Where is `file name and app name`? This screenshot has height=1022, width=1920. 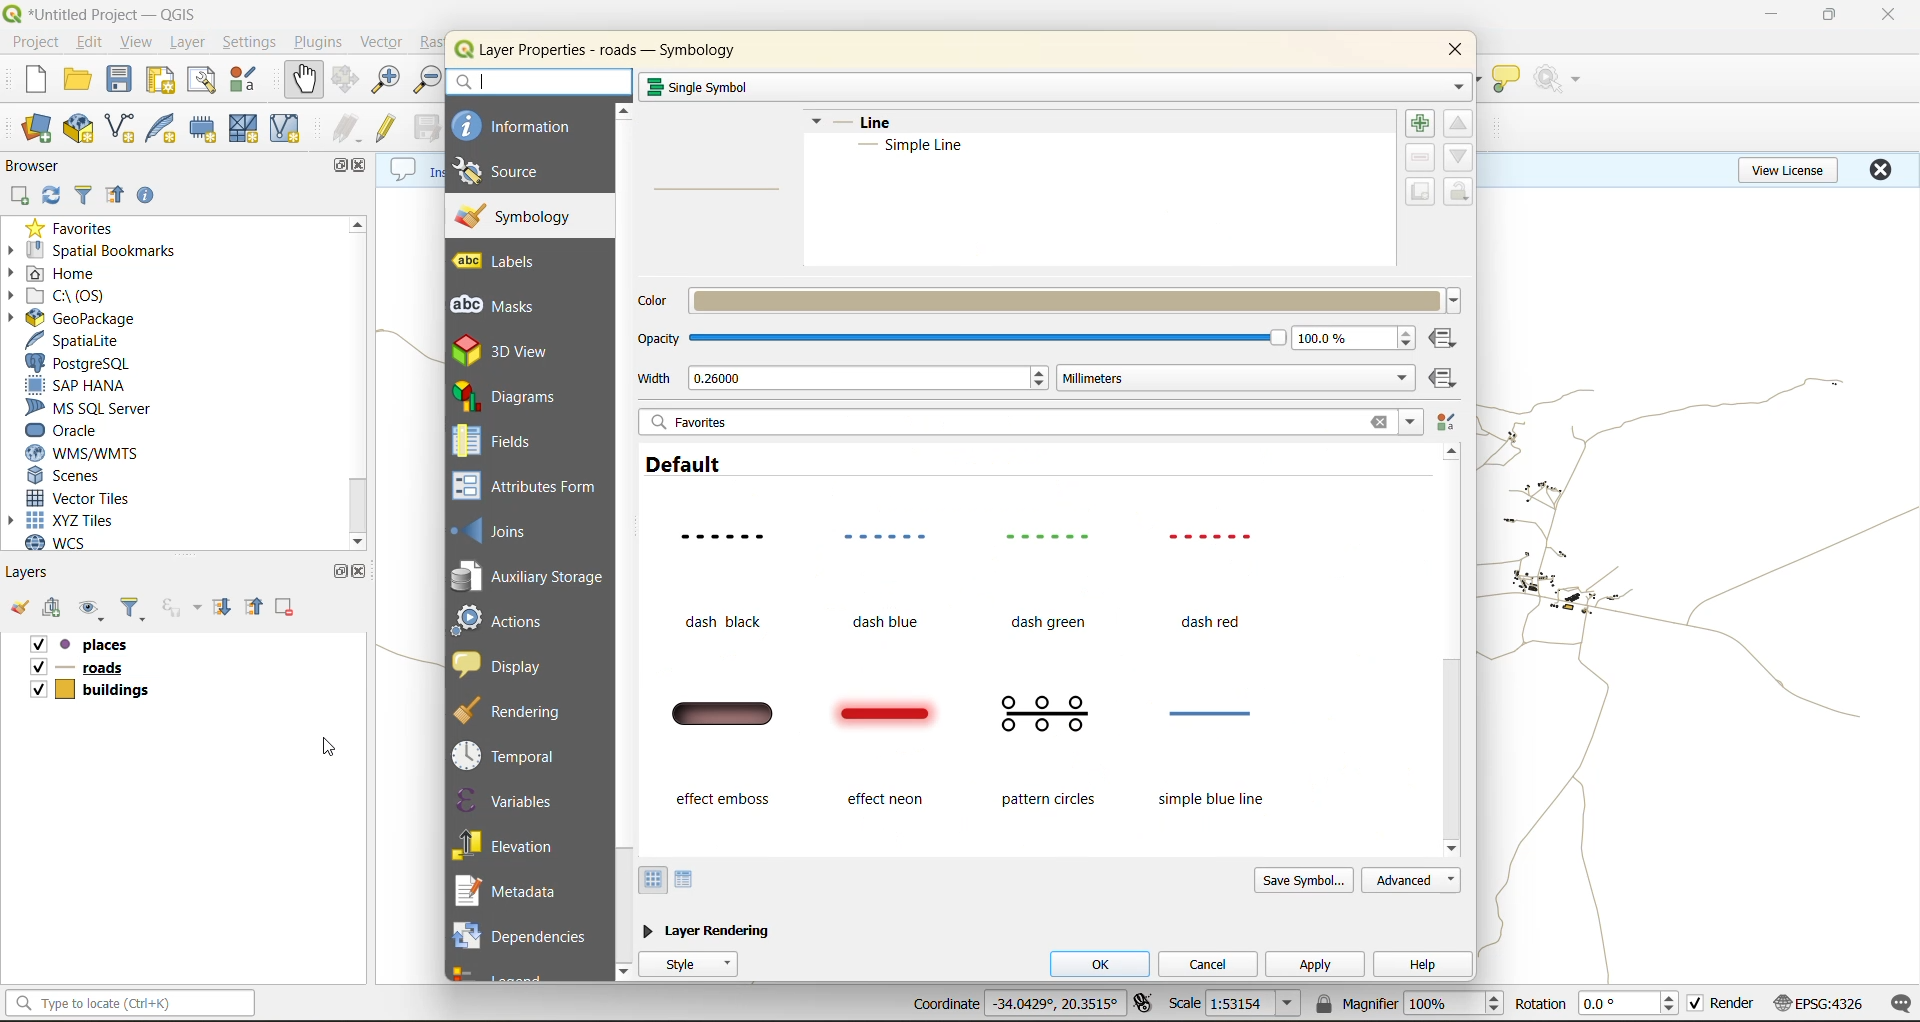
file name and app name is located at coordinates (107, 13).